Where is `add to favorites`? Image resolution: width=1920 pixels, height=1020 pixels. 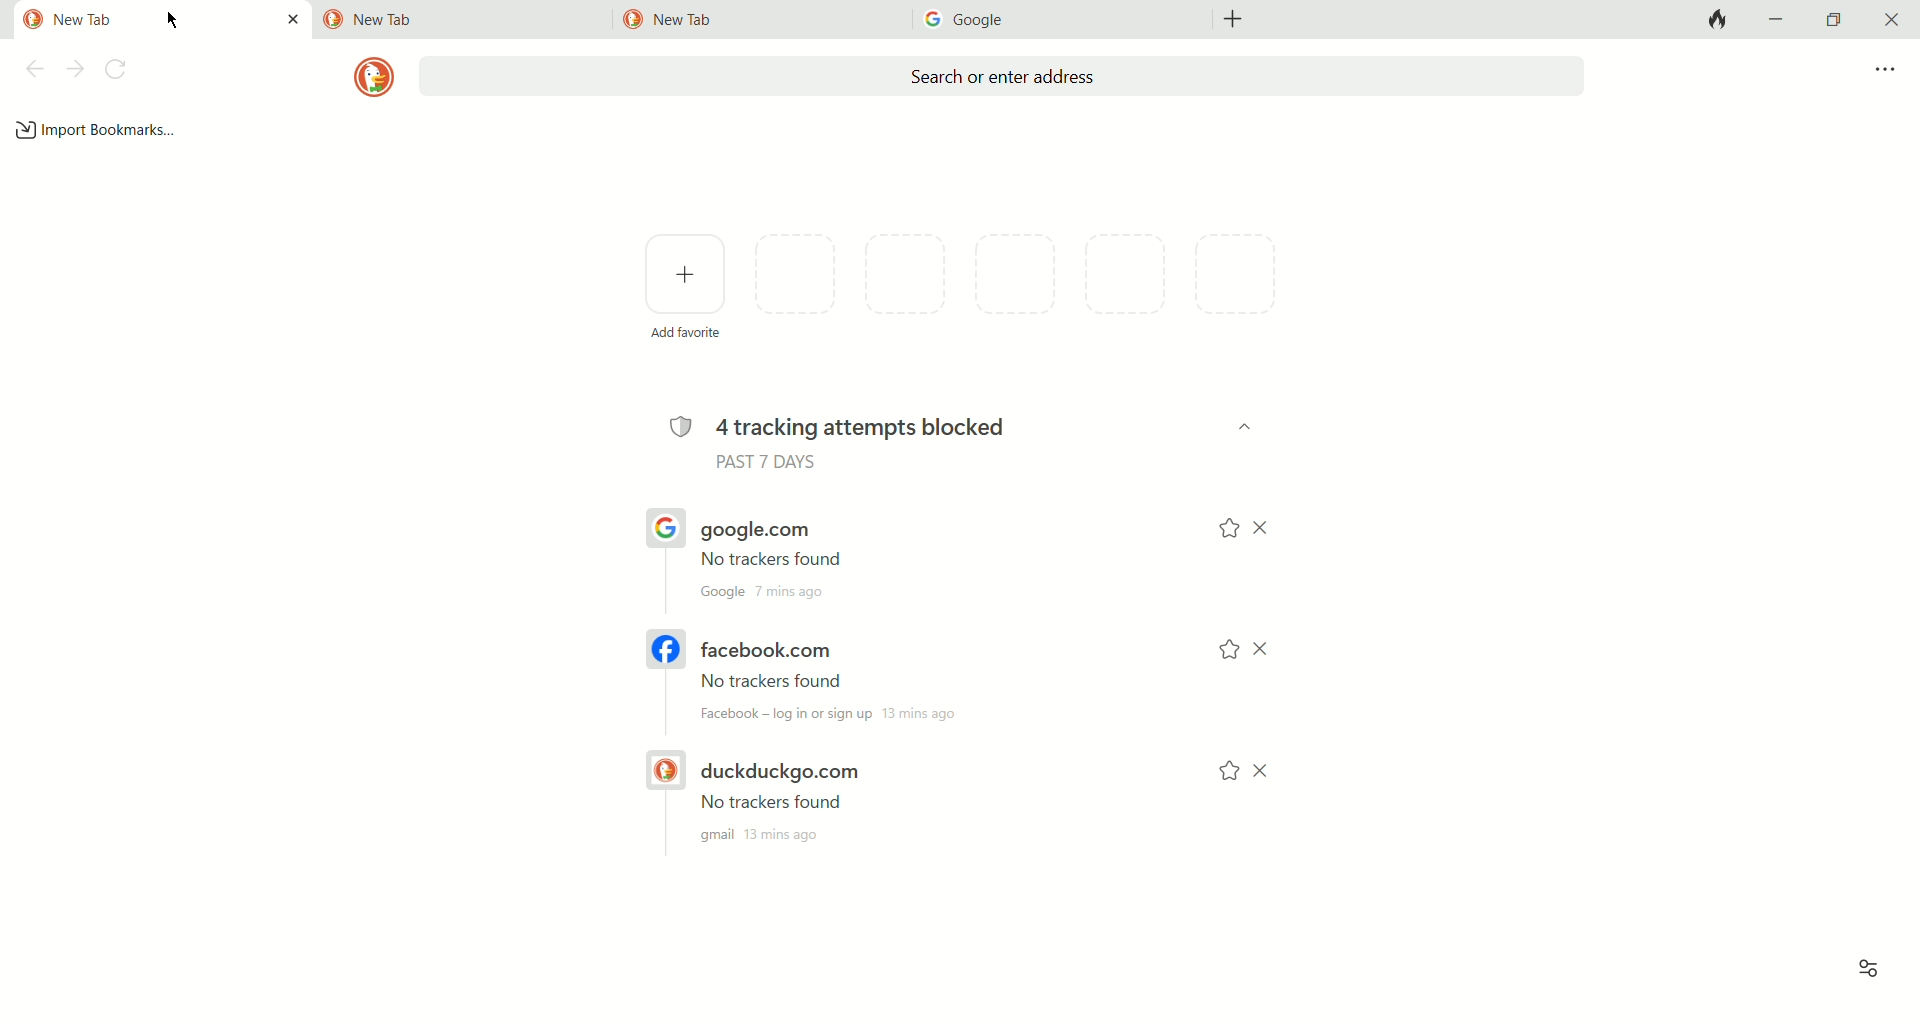
add to favorites is located at coordinates (1228, 532).